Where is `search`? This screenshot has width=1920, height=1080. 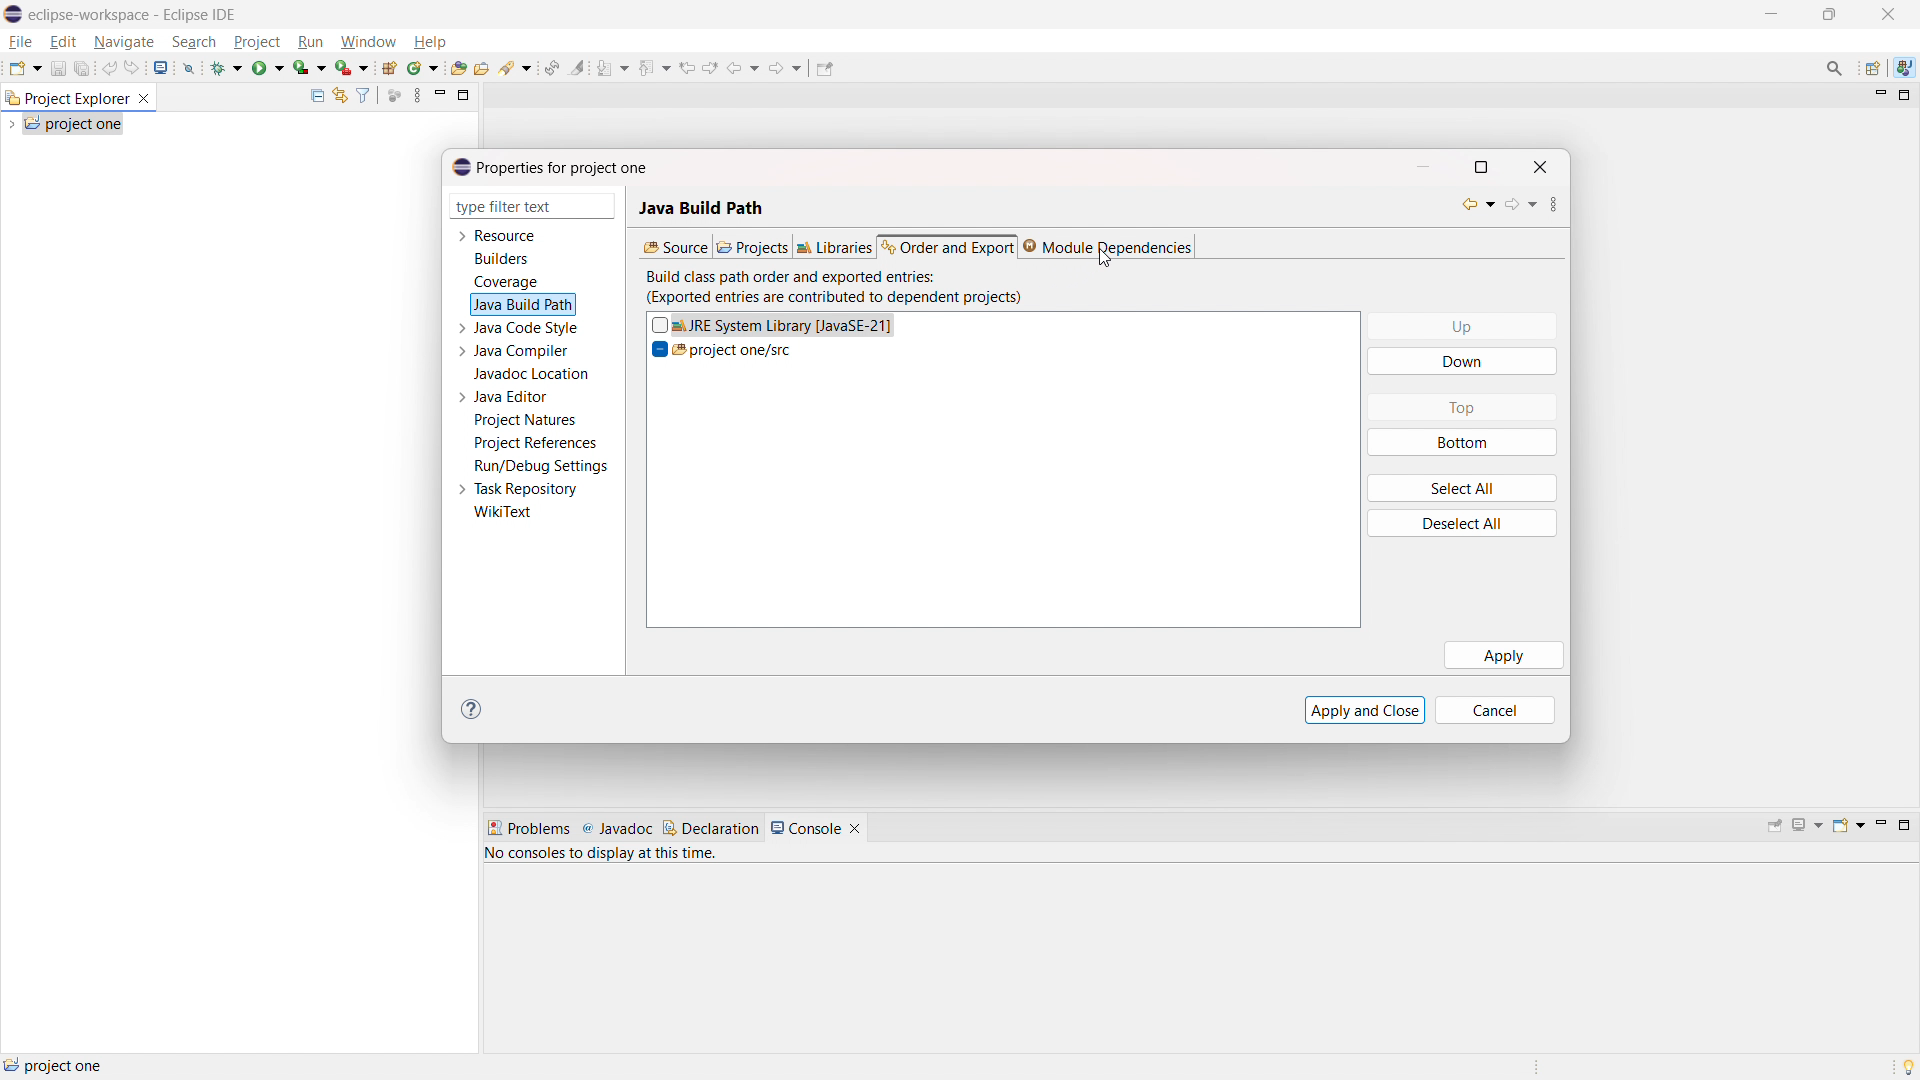 search is located at coordinates (195, 41).